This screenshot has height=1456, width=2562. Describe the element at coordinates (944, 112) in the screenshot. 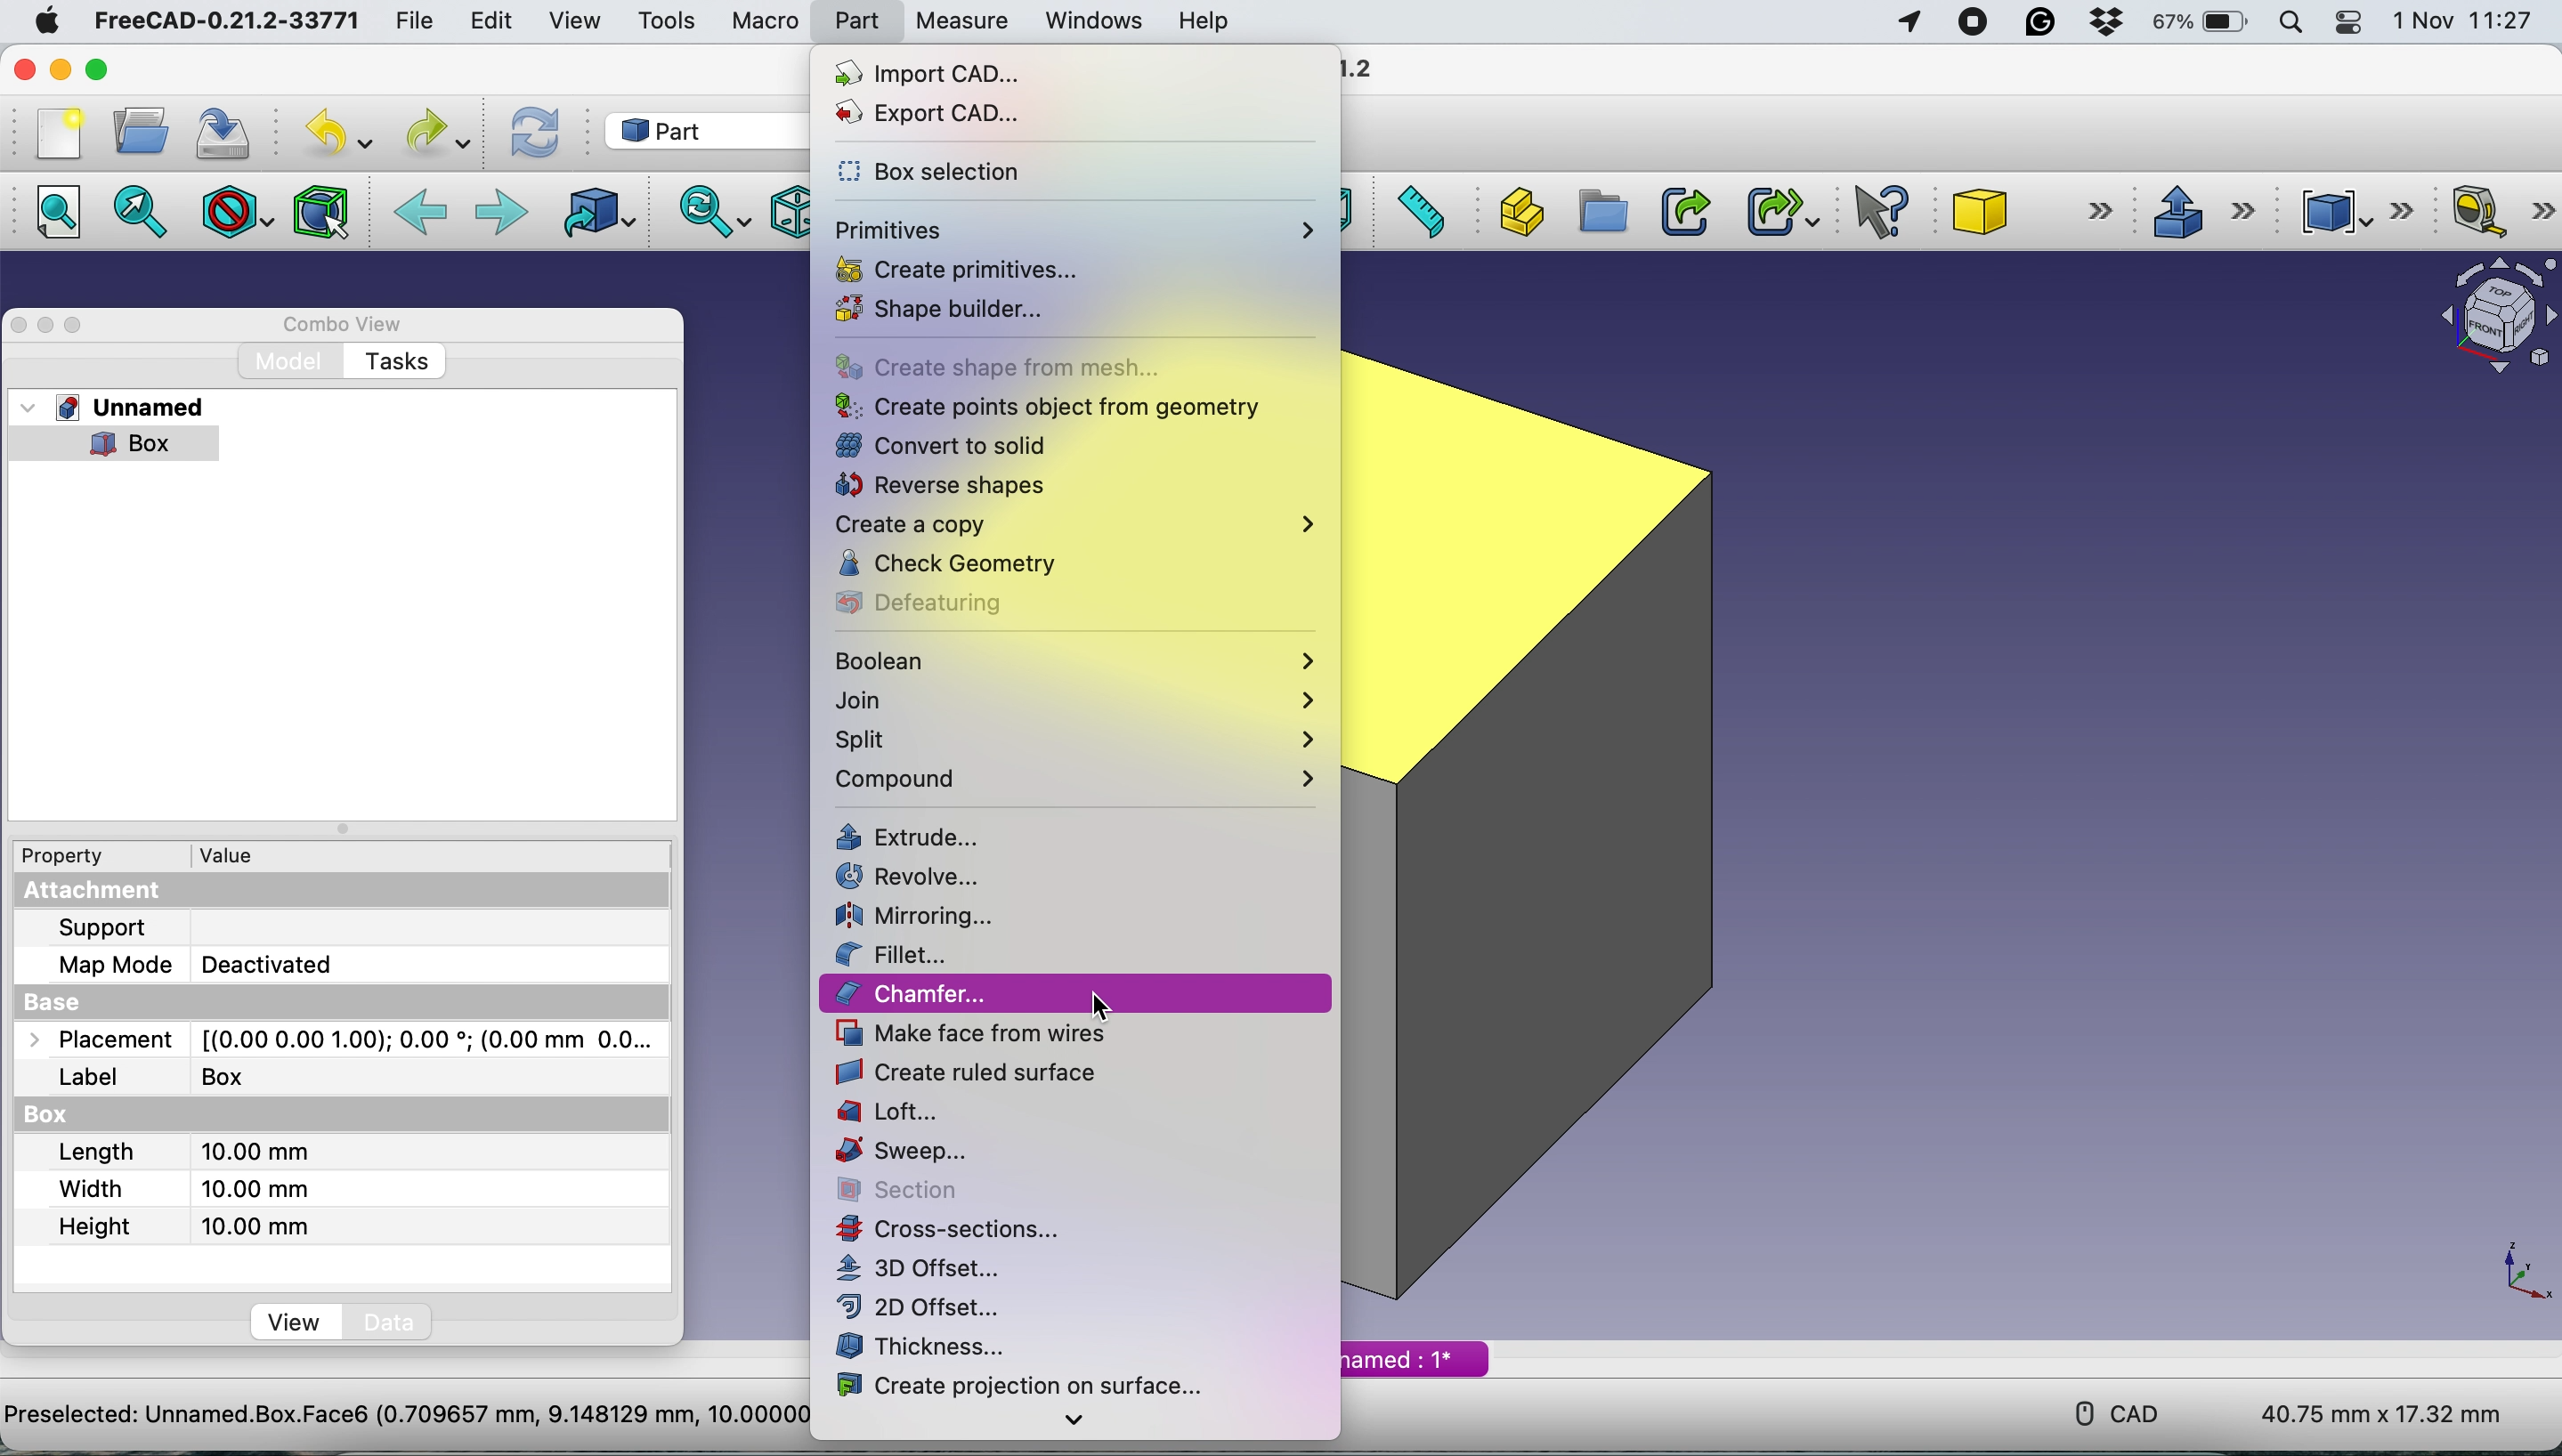

I see `export cad` at that location.